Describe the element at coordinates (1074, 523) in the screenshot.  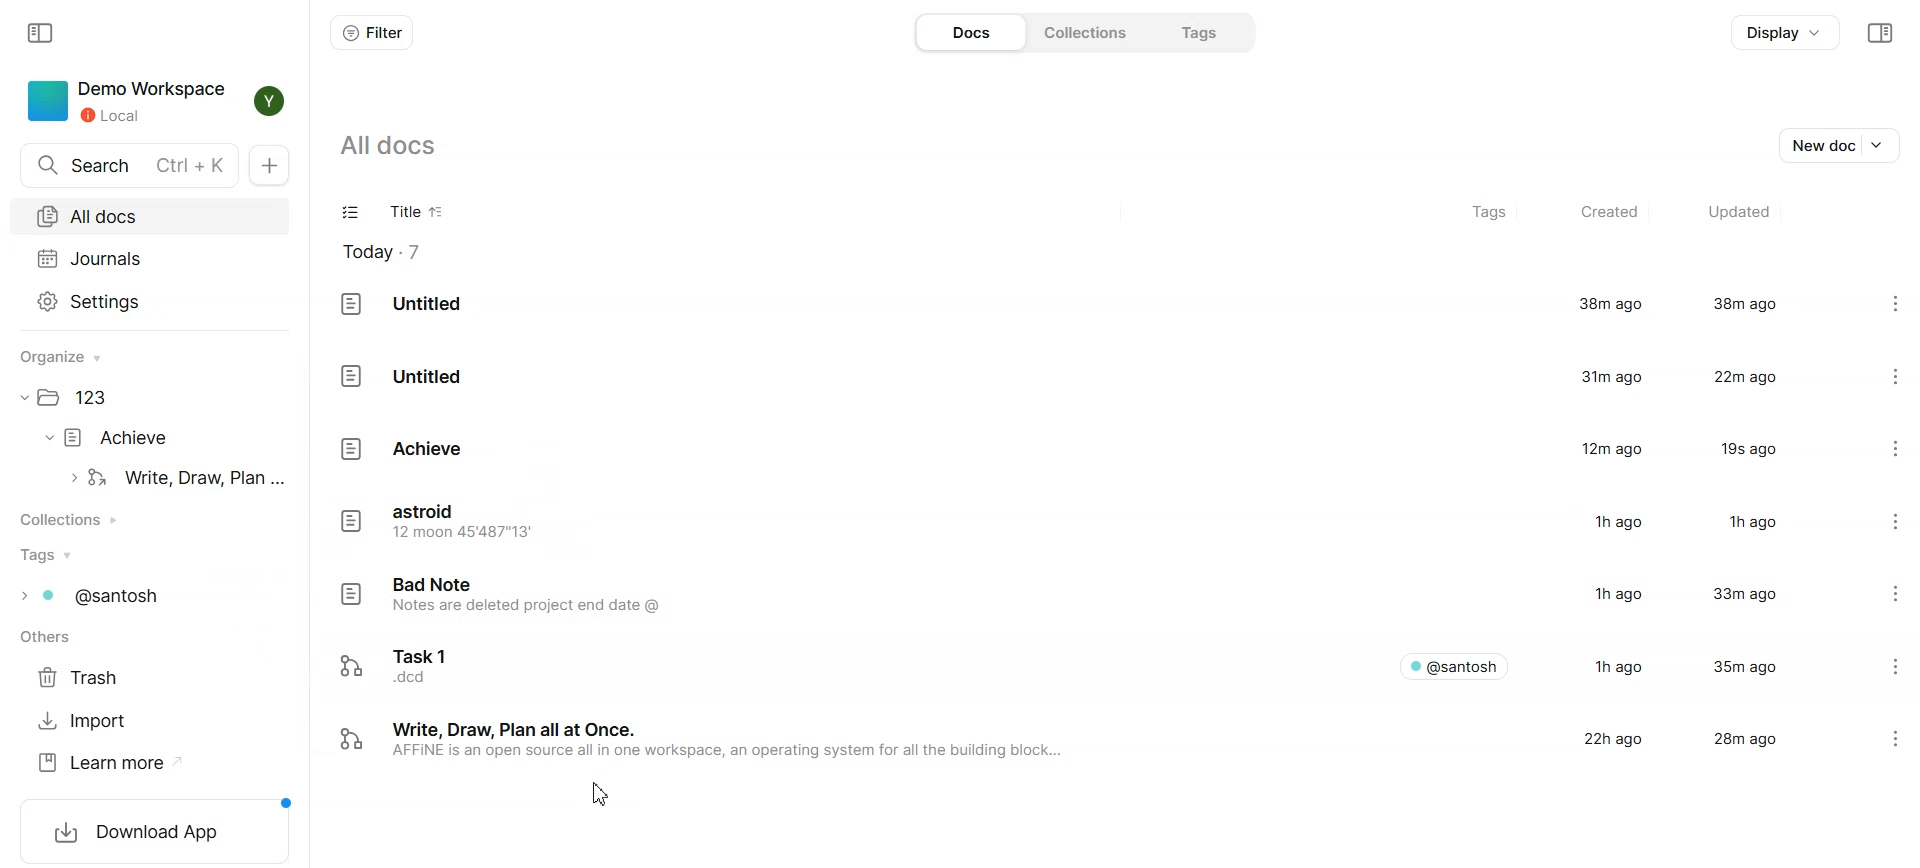
I see `Doc file` at that location.